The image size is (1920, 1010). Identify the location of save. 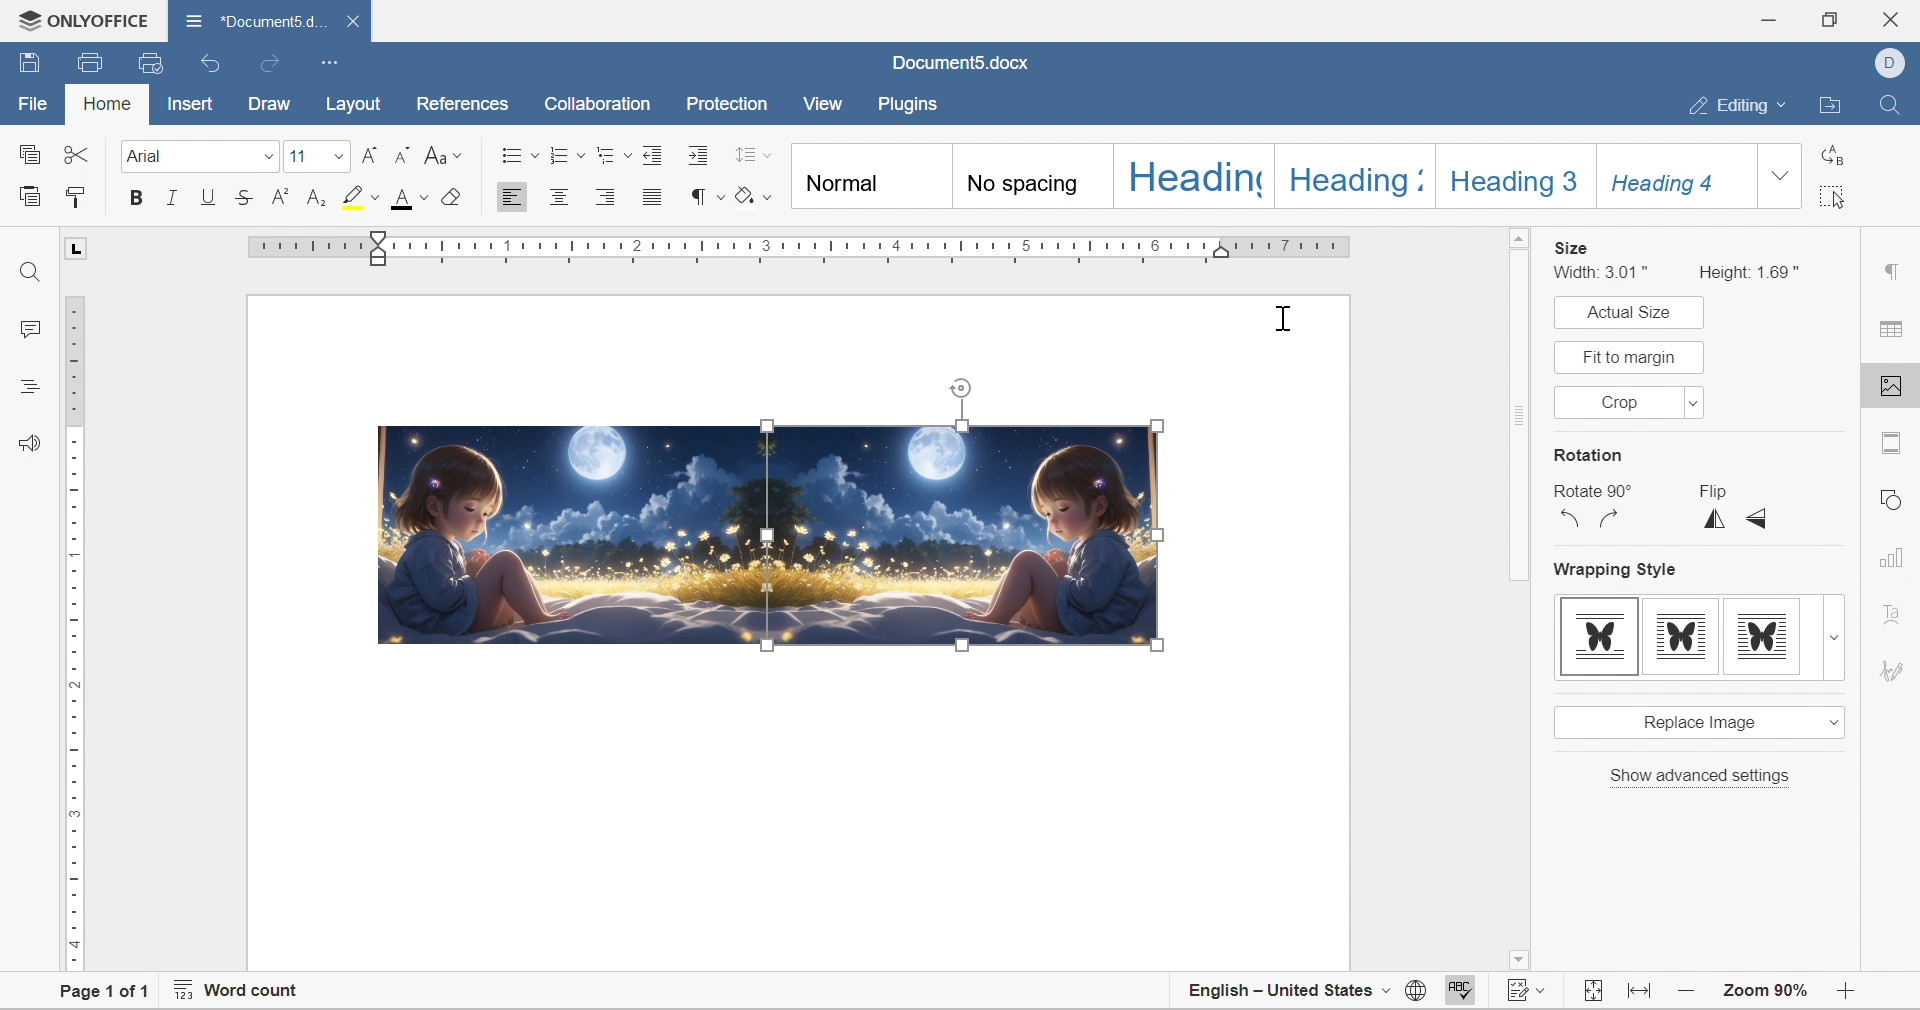
(27, 62).